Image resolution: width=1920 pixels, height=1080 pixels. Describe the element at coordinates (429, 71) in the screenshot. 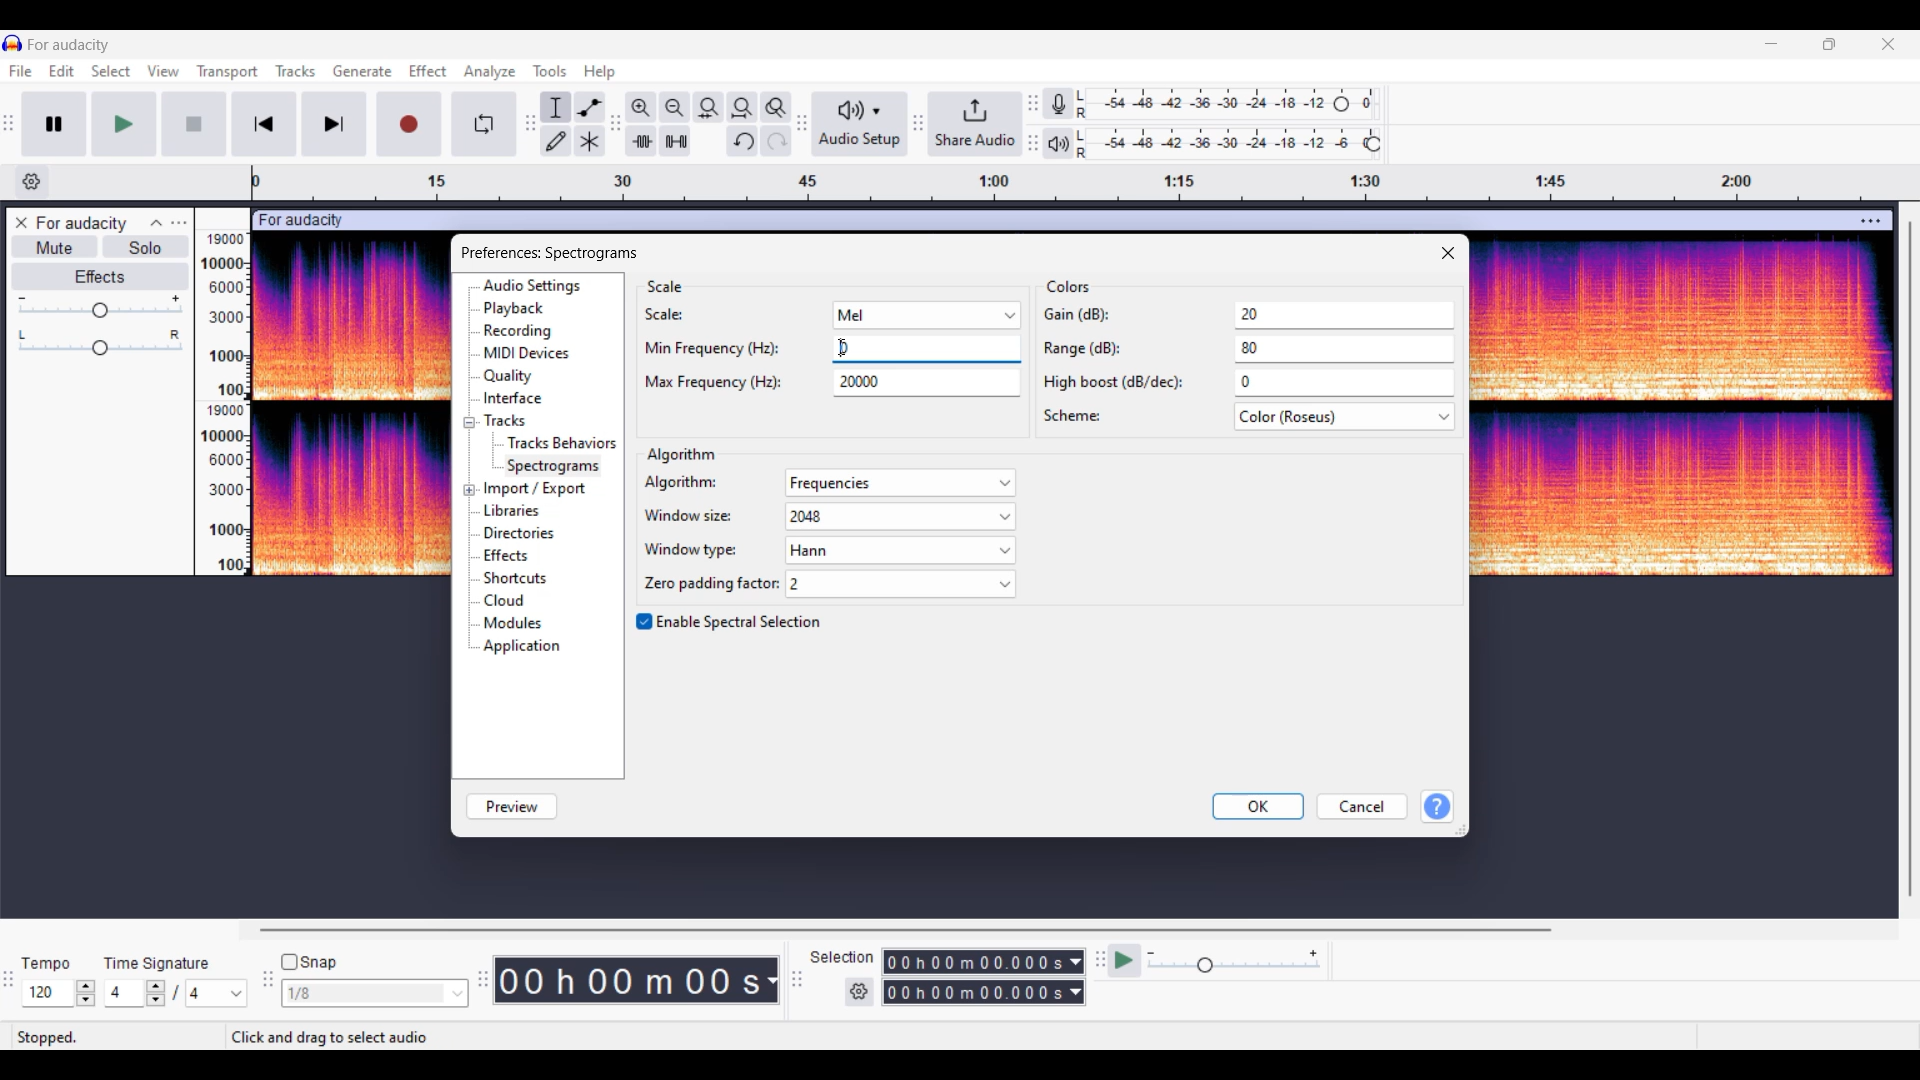

I see `Effect menu` at that location.